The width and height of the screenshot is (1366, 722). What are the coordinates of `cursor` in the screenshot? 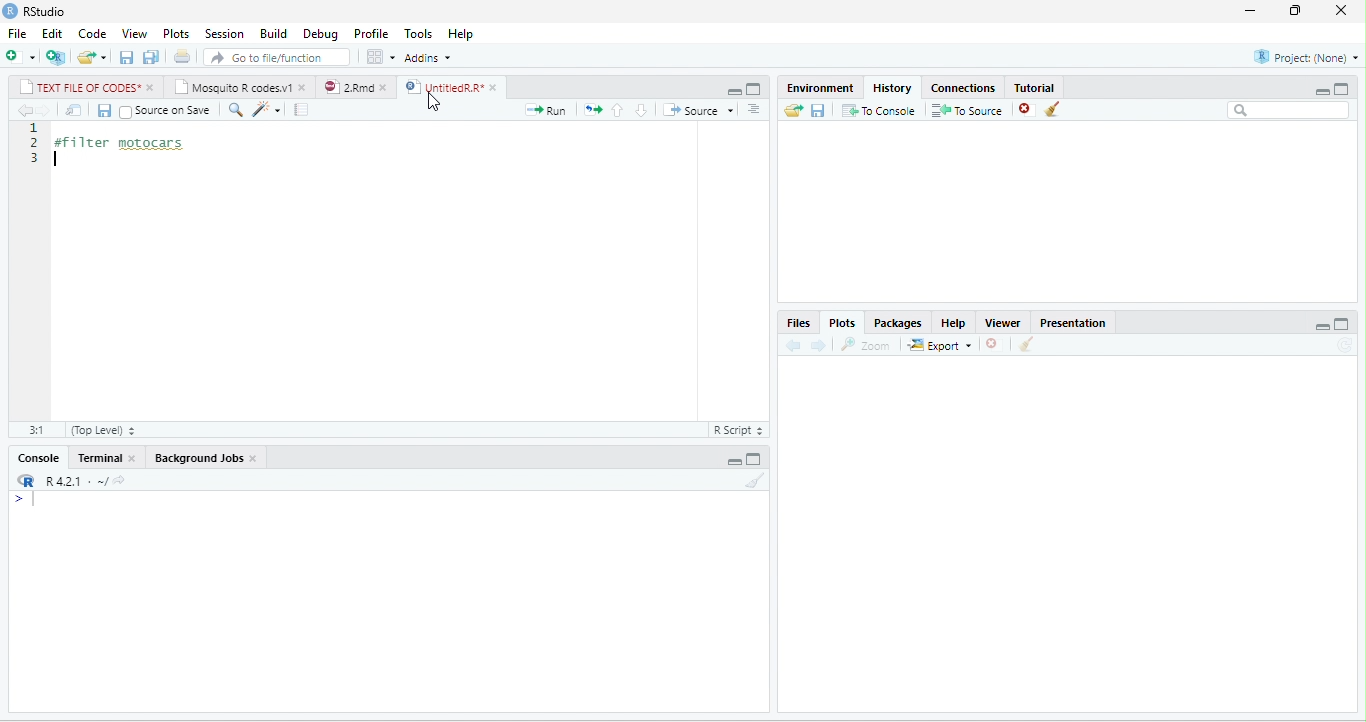 It's located at (434, 104).